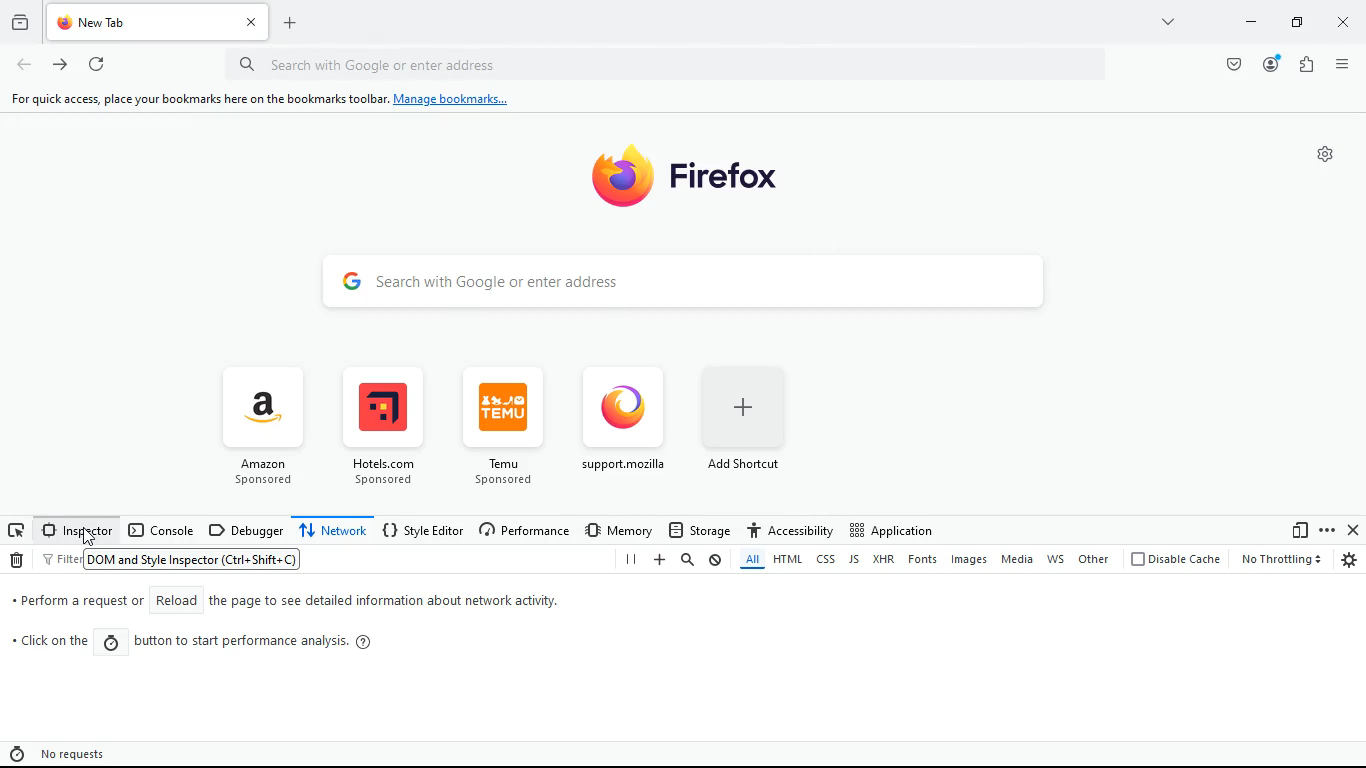 The image size is (1366, 768). What do you see at coordinates (972, 560) in the screenshot?
I see `images` at bounding box center [972, 560].